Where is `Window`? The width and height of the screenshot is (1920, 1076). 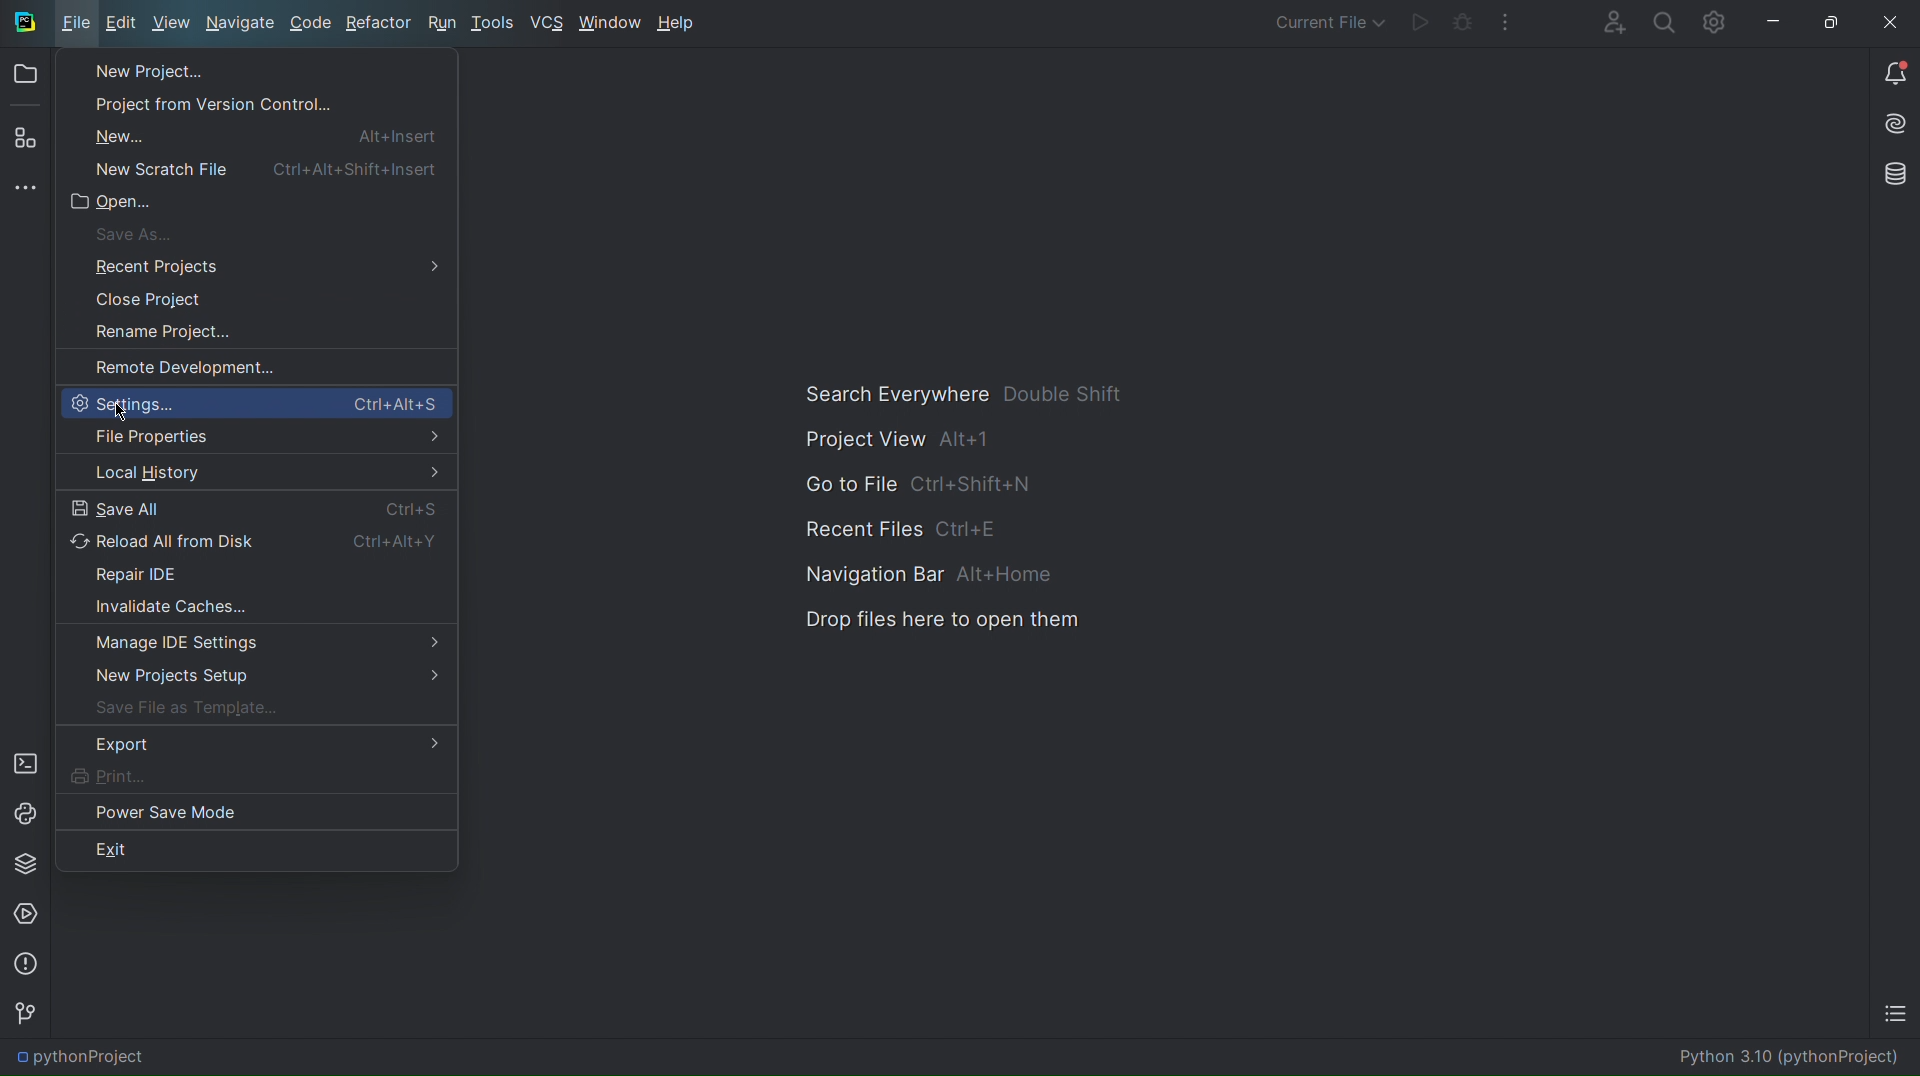
Window is located at coordinates (609, 22).